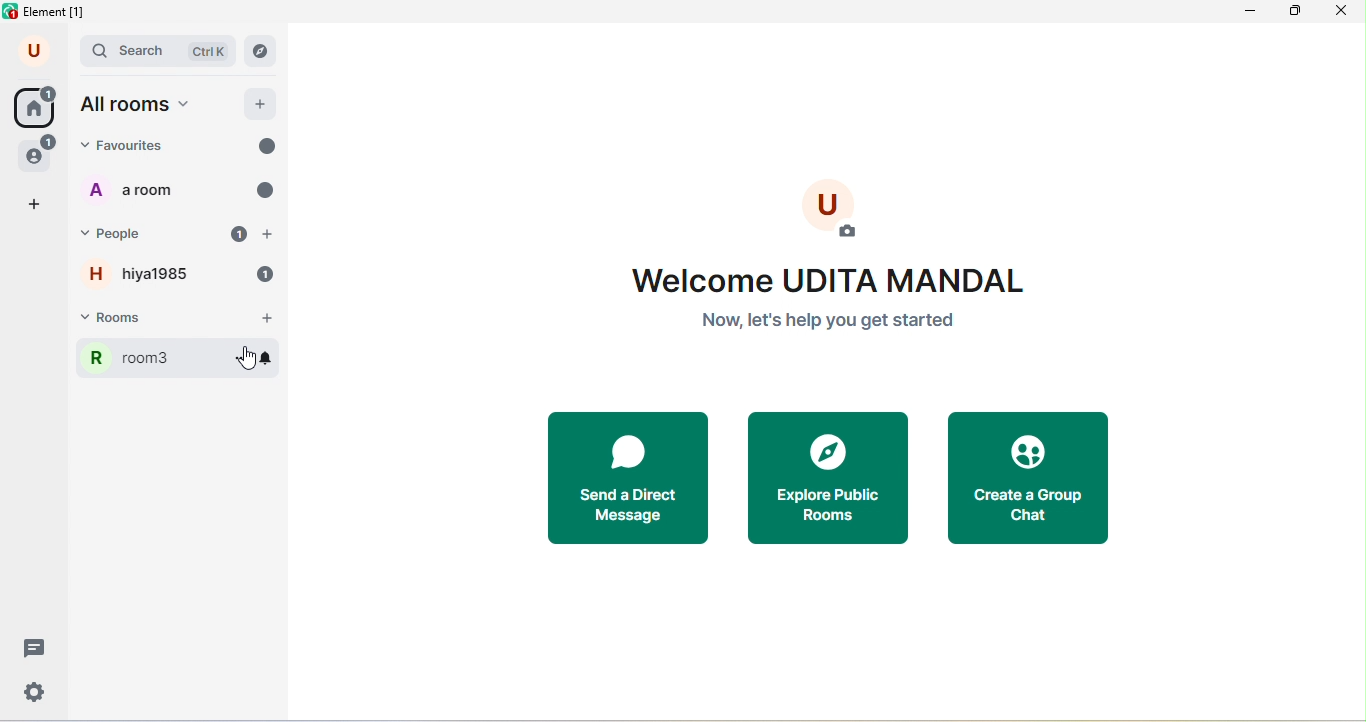 This screenshot has height=722, width=1366. Describe the element at coordinates (159, 52) in the screenshot. I see `search bar` at that location.